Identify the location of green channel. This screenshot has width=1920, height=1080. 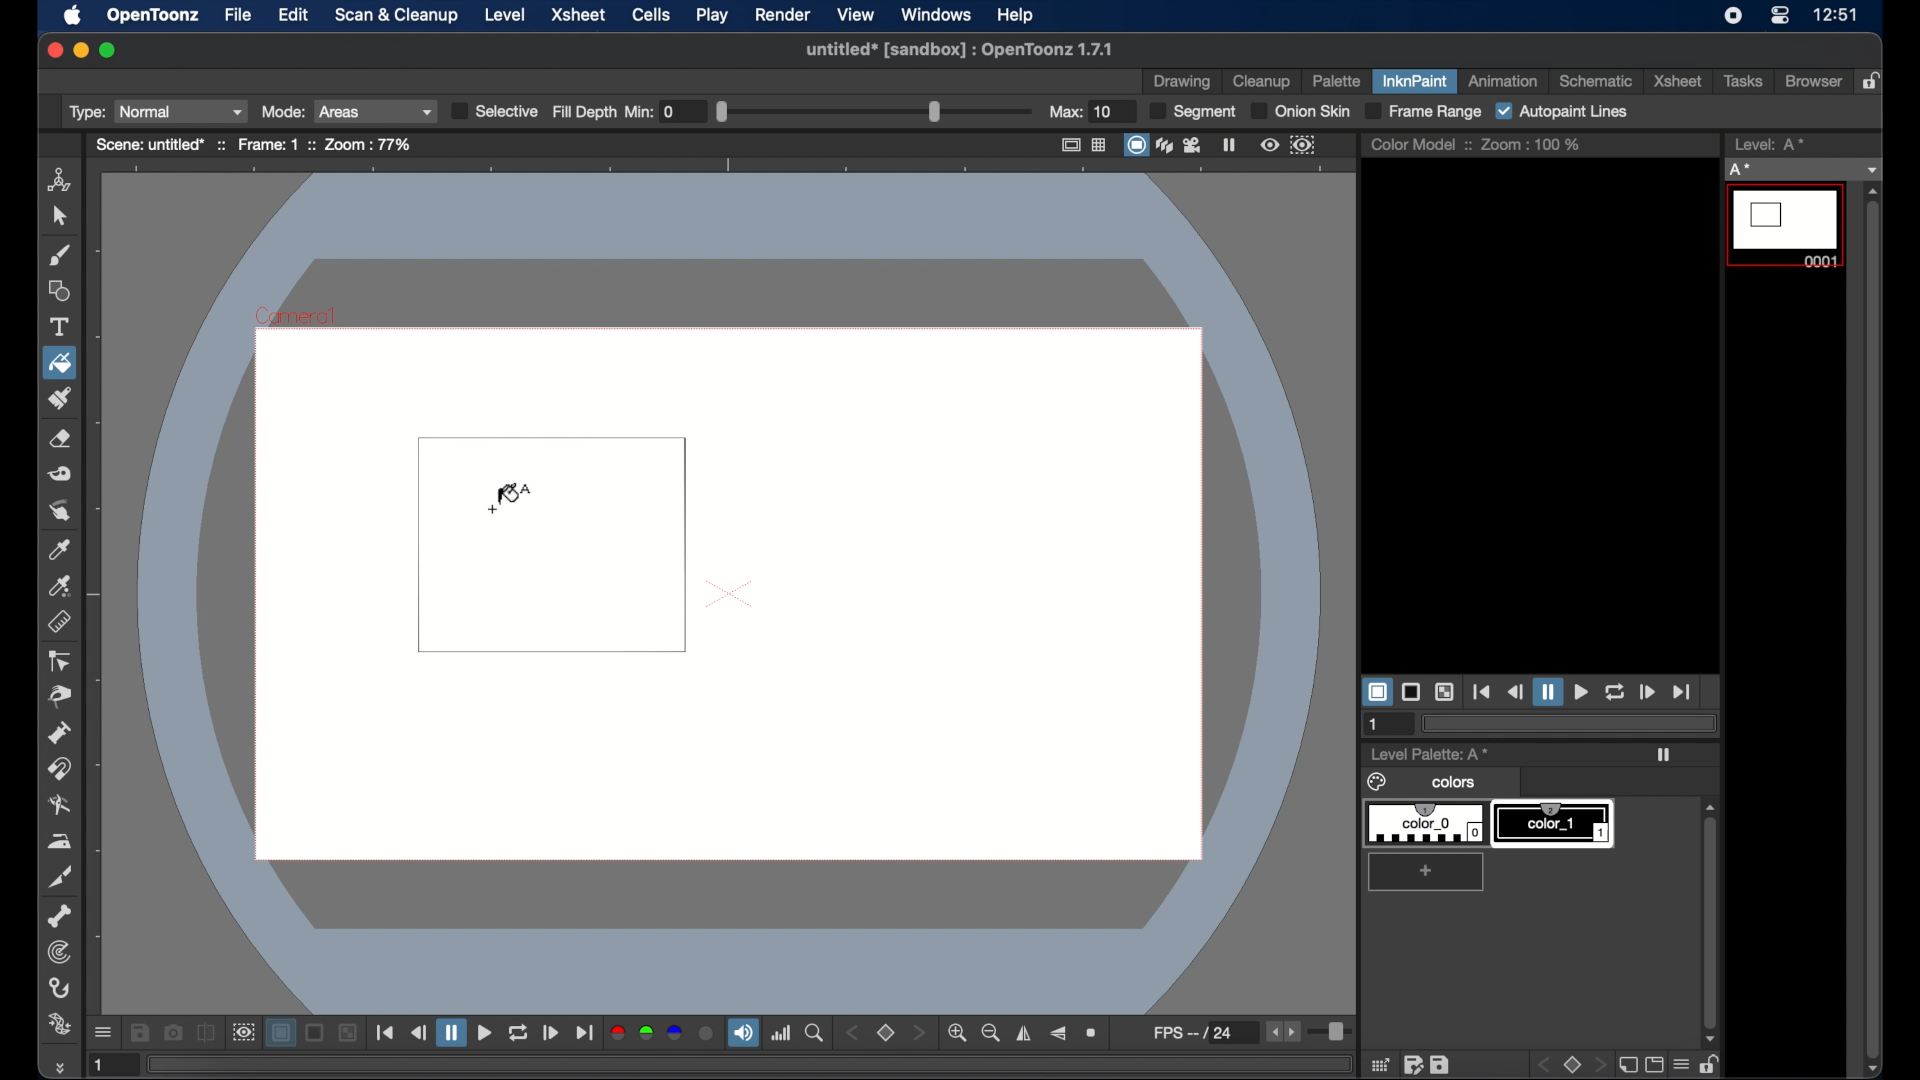
(648, 1033).